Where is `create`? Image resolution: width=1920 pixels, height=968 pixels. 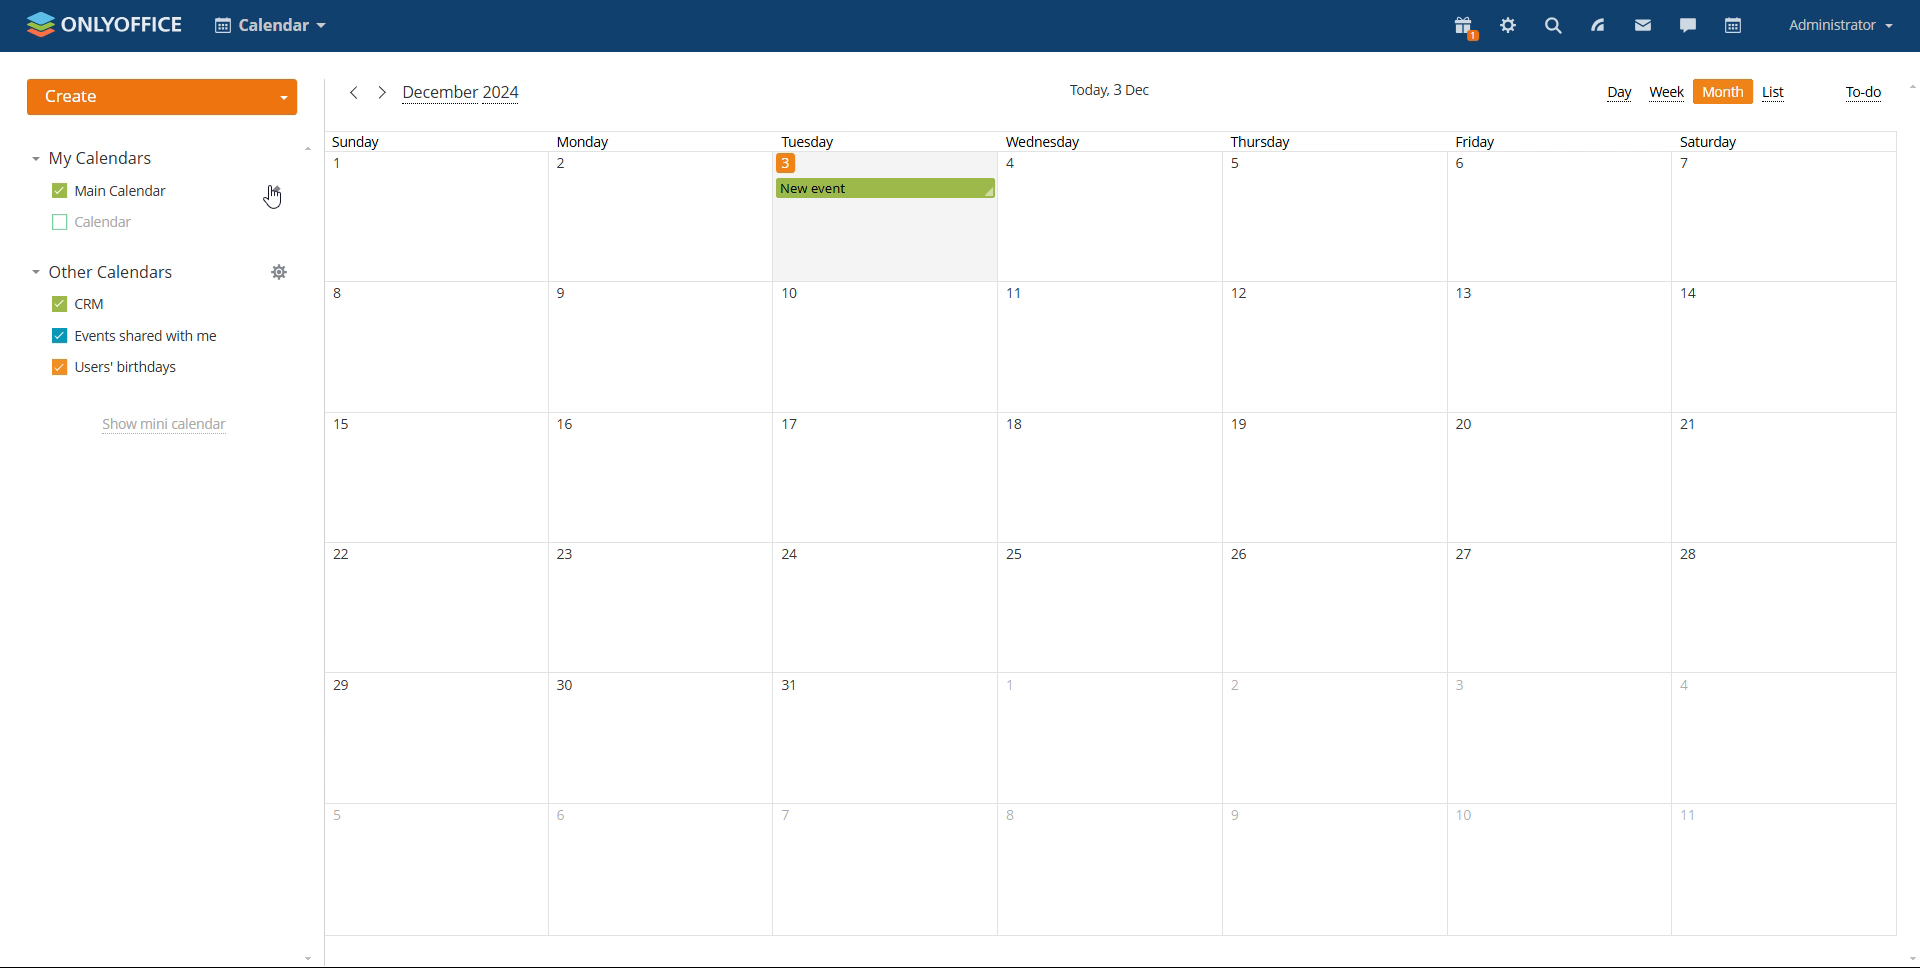 create is located at coordinates (159, 95).